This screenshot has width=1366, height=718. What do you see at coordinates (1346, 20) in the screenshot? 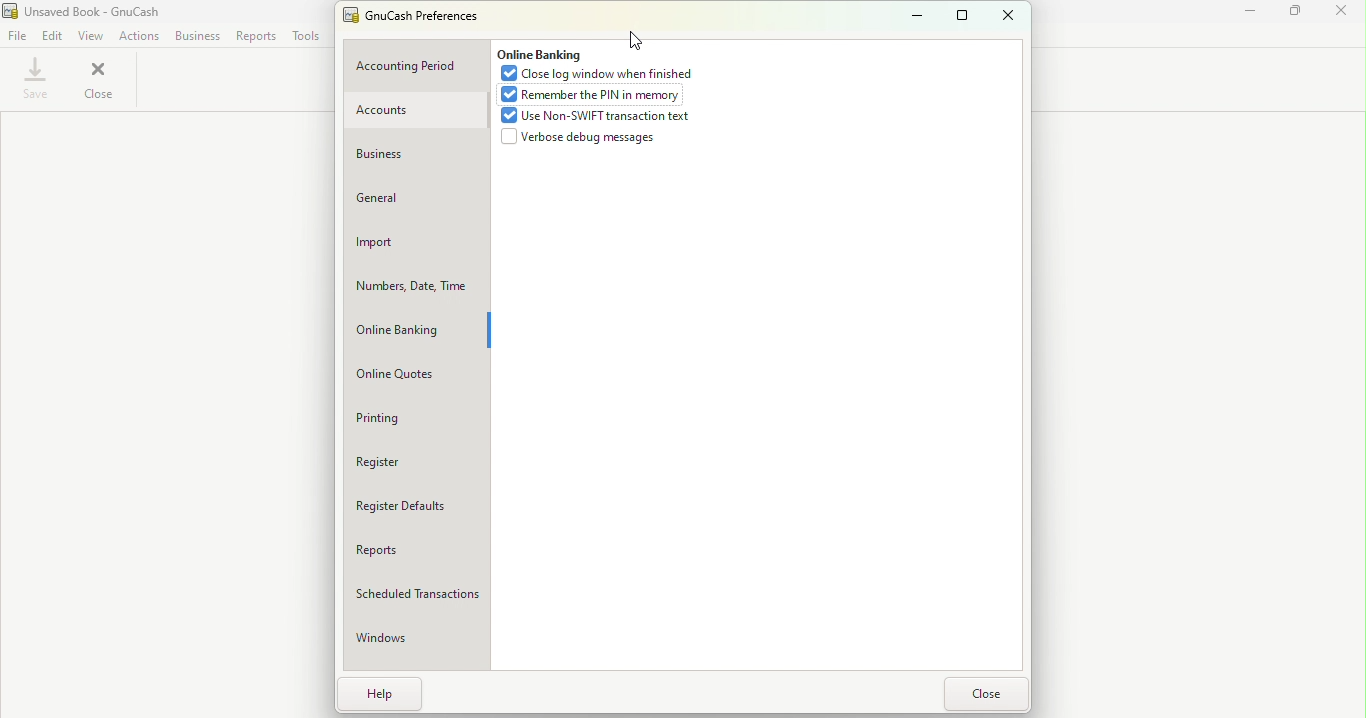
I see `Close` at bounding box center [1346, 20].